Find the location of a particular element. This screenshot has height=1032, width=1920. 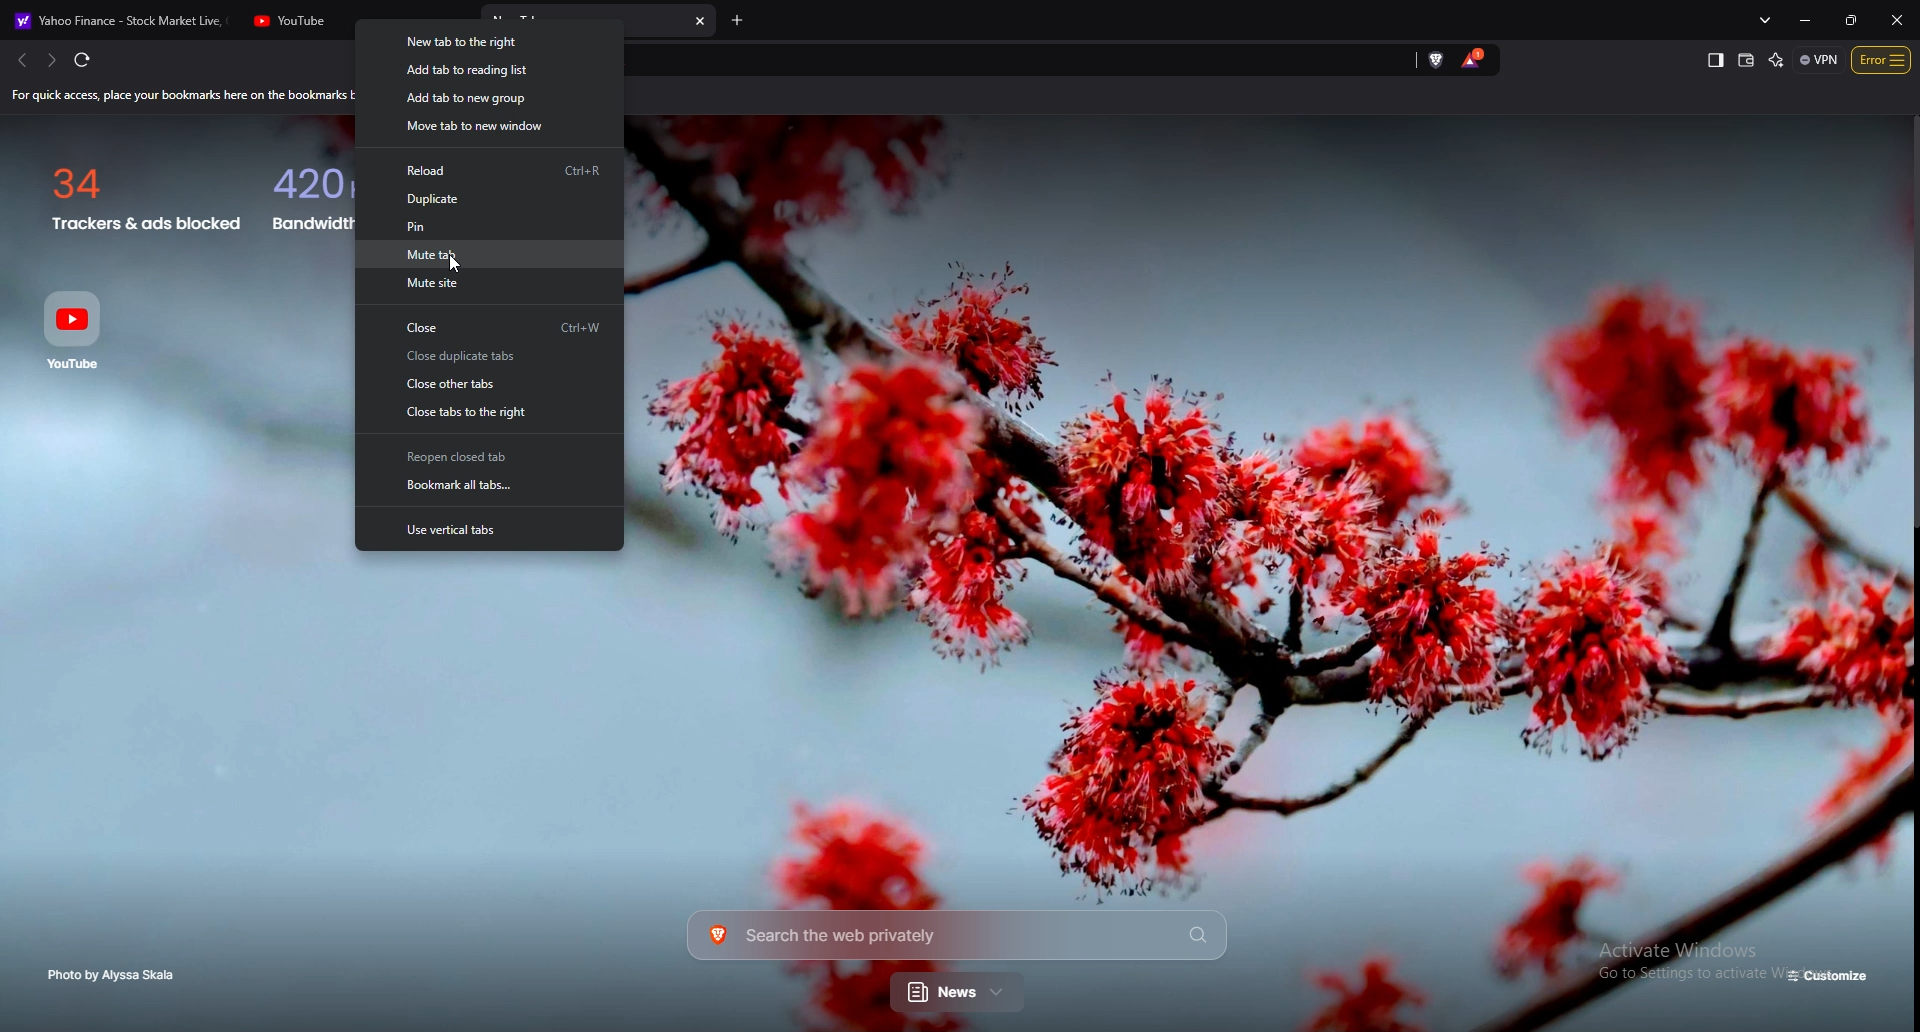

photo by Alyssa Skala is located at coordinates (117, 975).